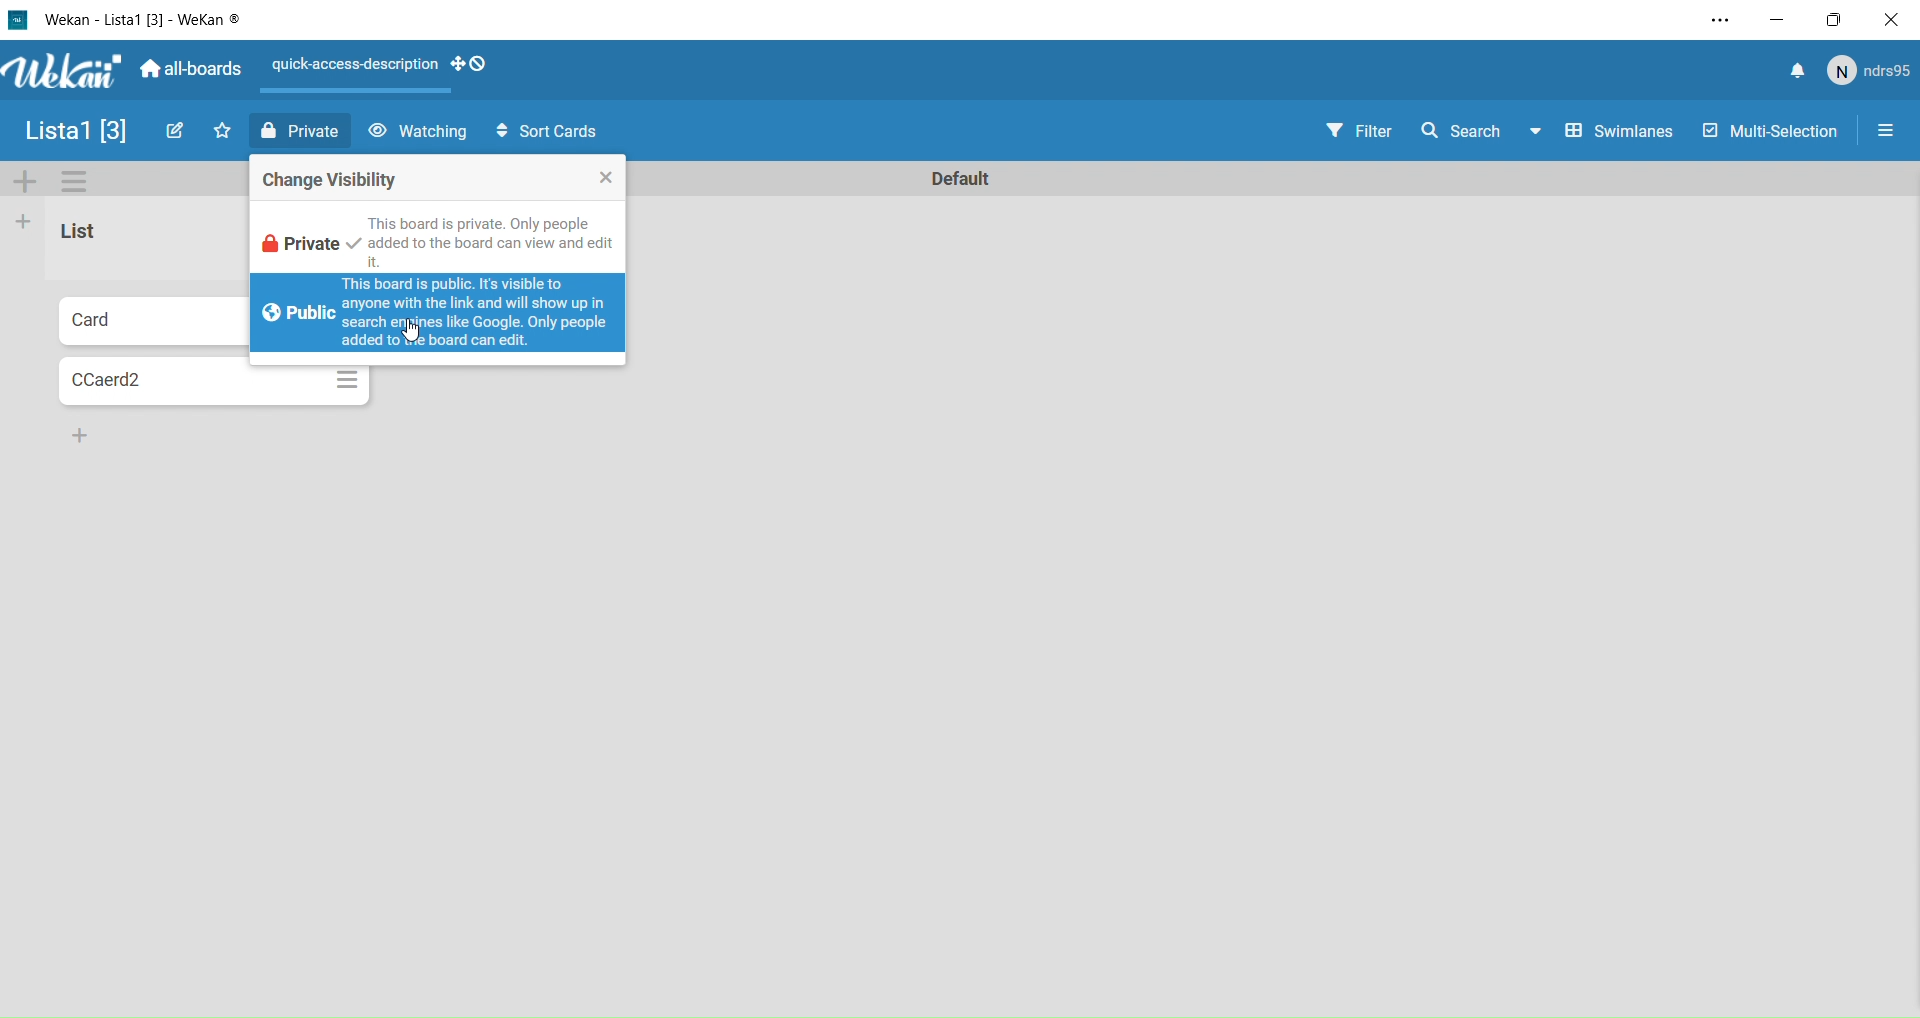 Image resolution: width=1920 pixels, height=1018 pixels. I want to click on Filter, so click(1358, 132).